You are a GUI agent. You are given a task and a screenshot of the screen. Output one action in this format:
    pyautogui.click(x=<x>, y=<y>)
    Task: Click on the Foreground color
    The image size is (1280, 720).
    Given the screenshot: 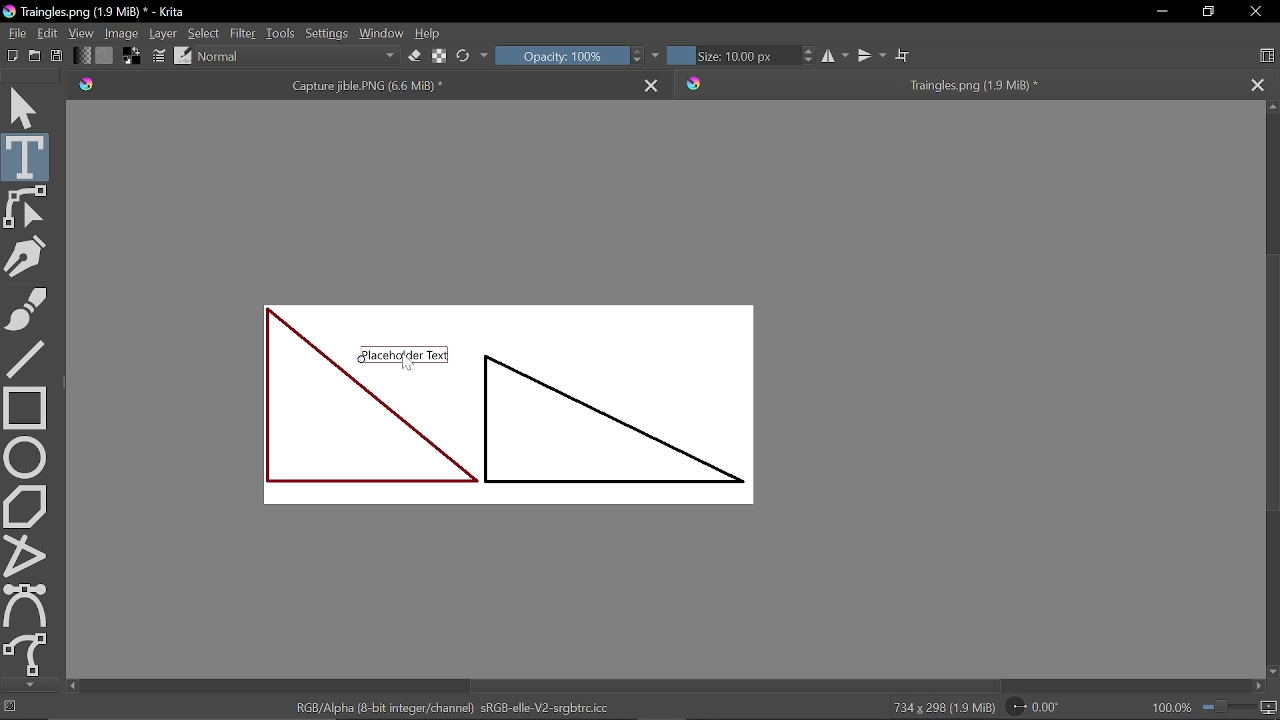 What is the action you would take?
    pyautogui.click(x=132, y=56)
    